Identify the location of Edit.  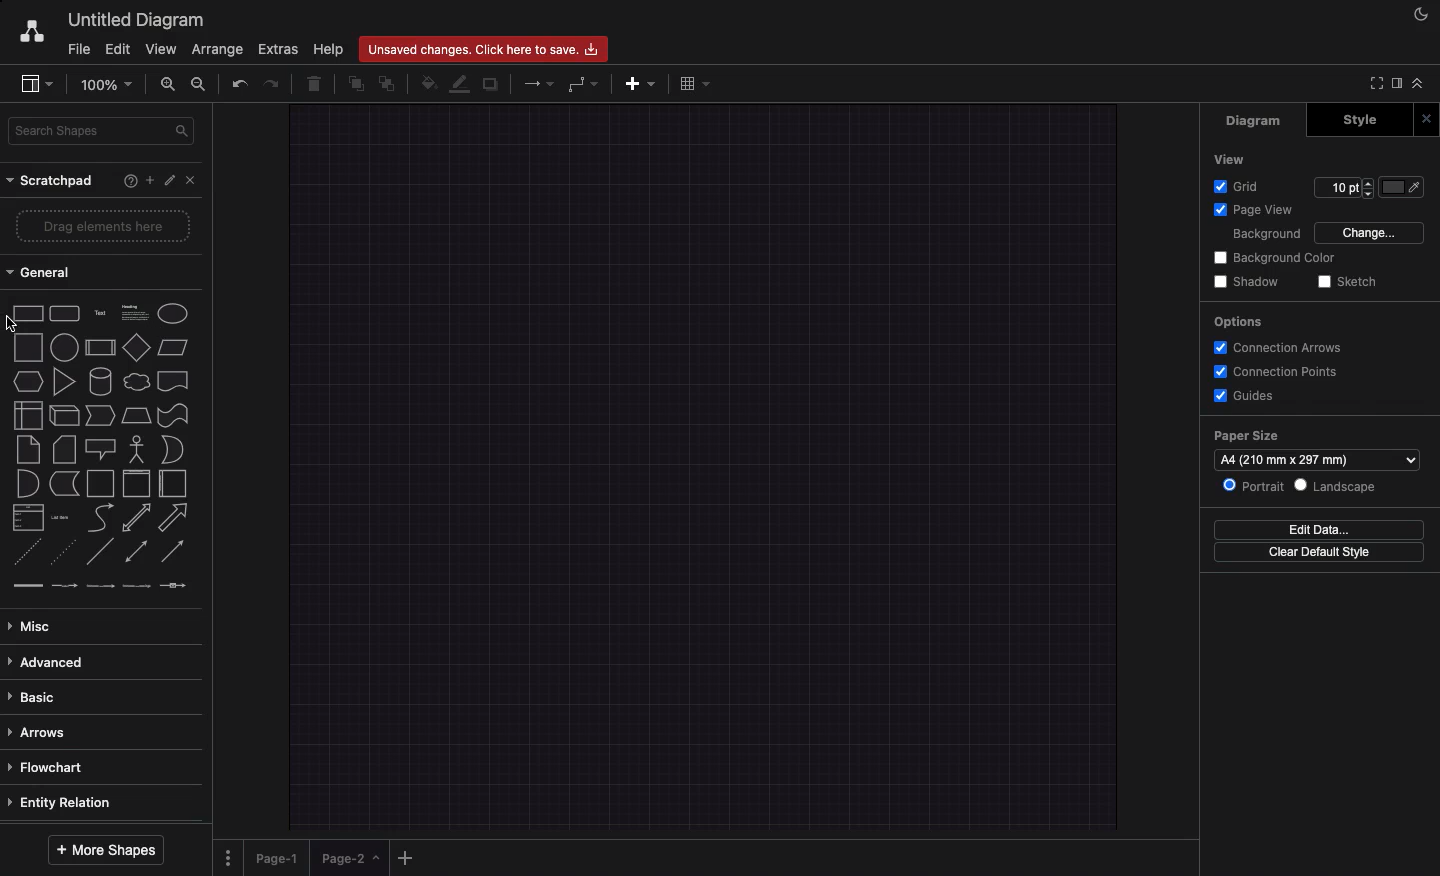
(170, 181).